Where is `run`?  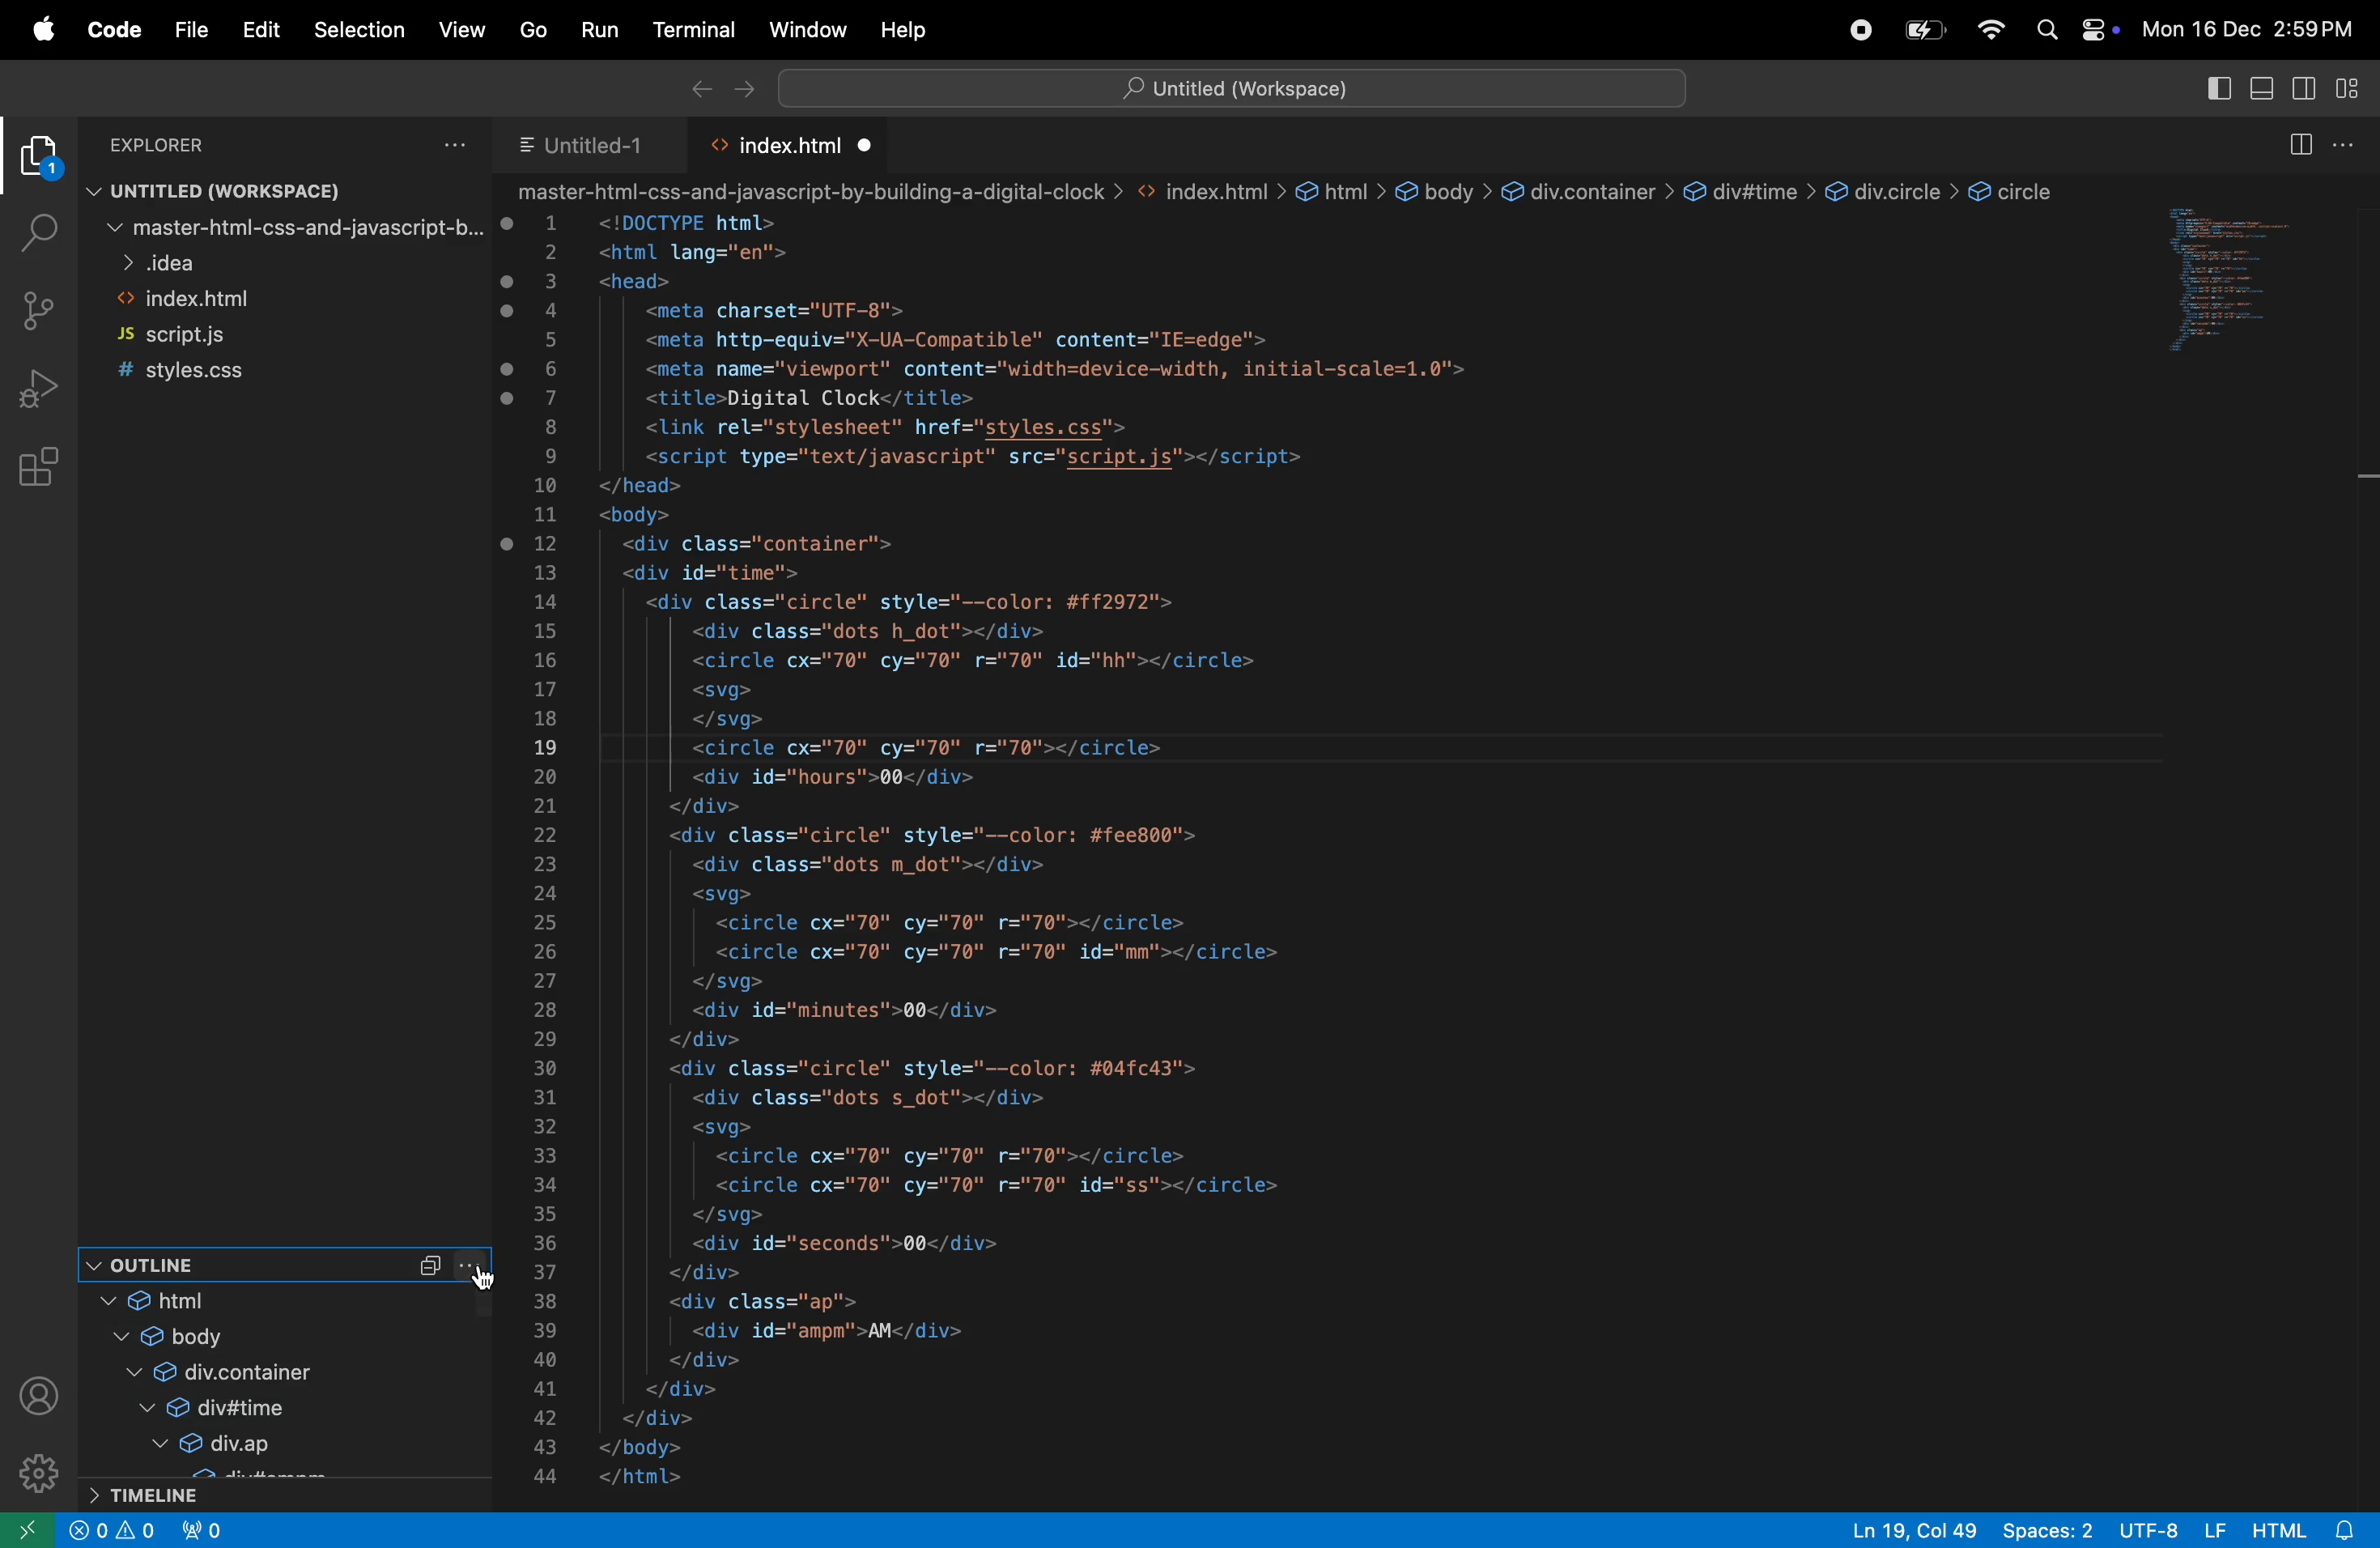
run is located at coordinates (593, 28).